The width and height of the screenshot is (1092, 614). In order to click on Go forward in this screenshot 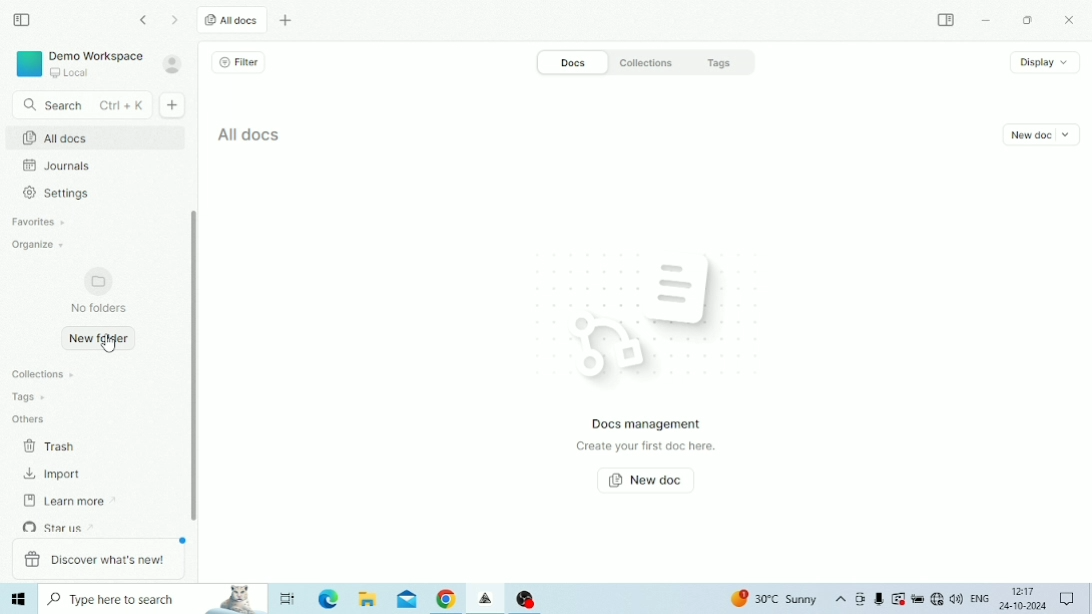, I will do `click(176, 20)`.